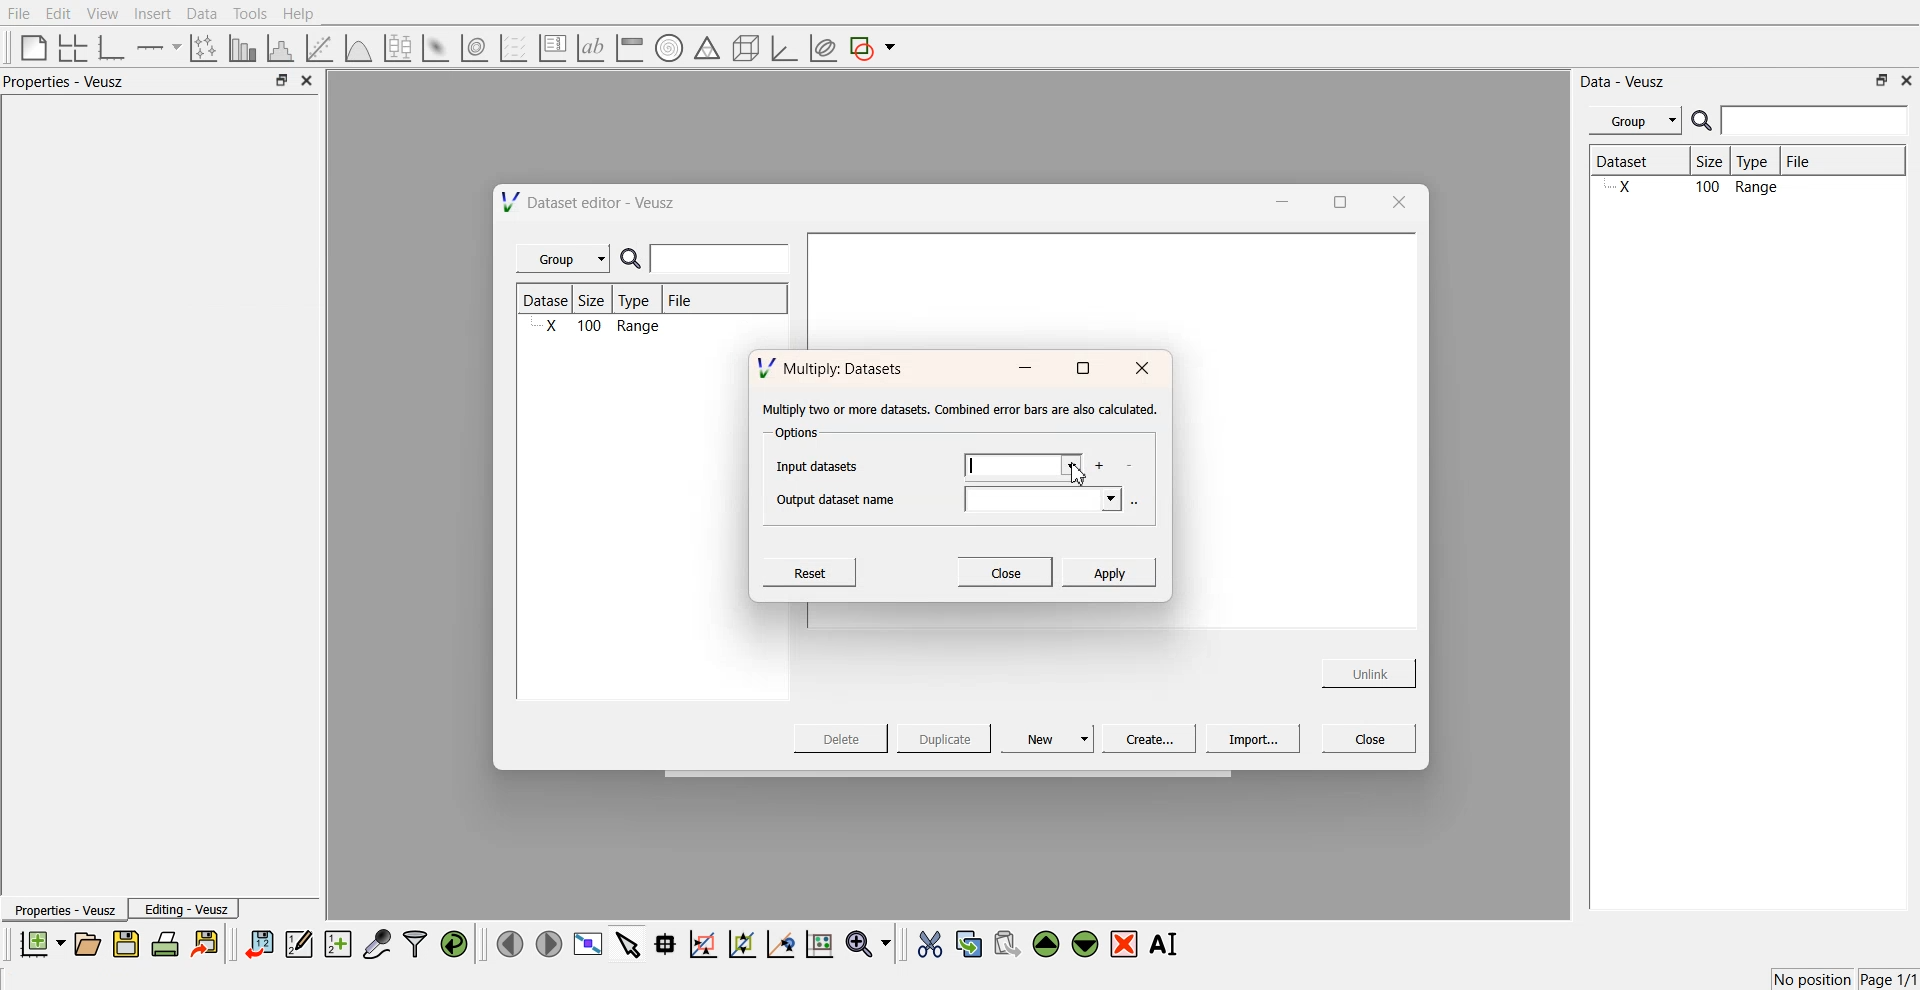 The width and height of the screenshot is (1920, 990). I want to click on Properties - Veusz, so click(69, 82).